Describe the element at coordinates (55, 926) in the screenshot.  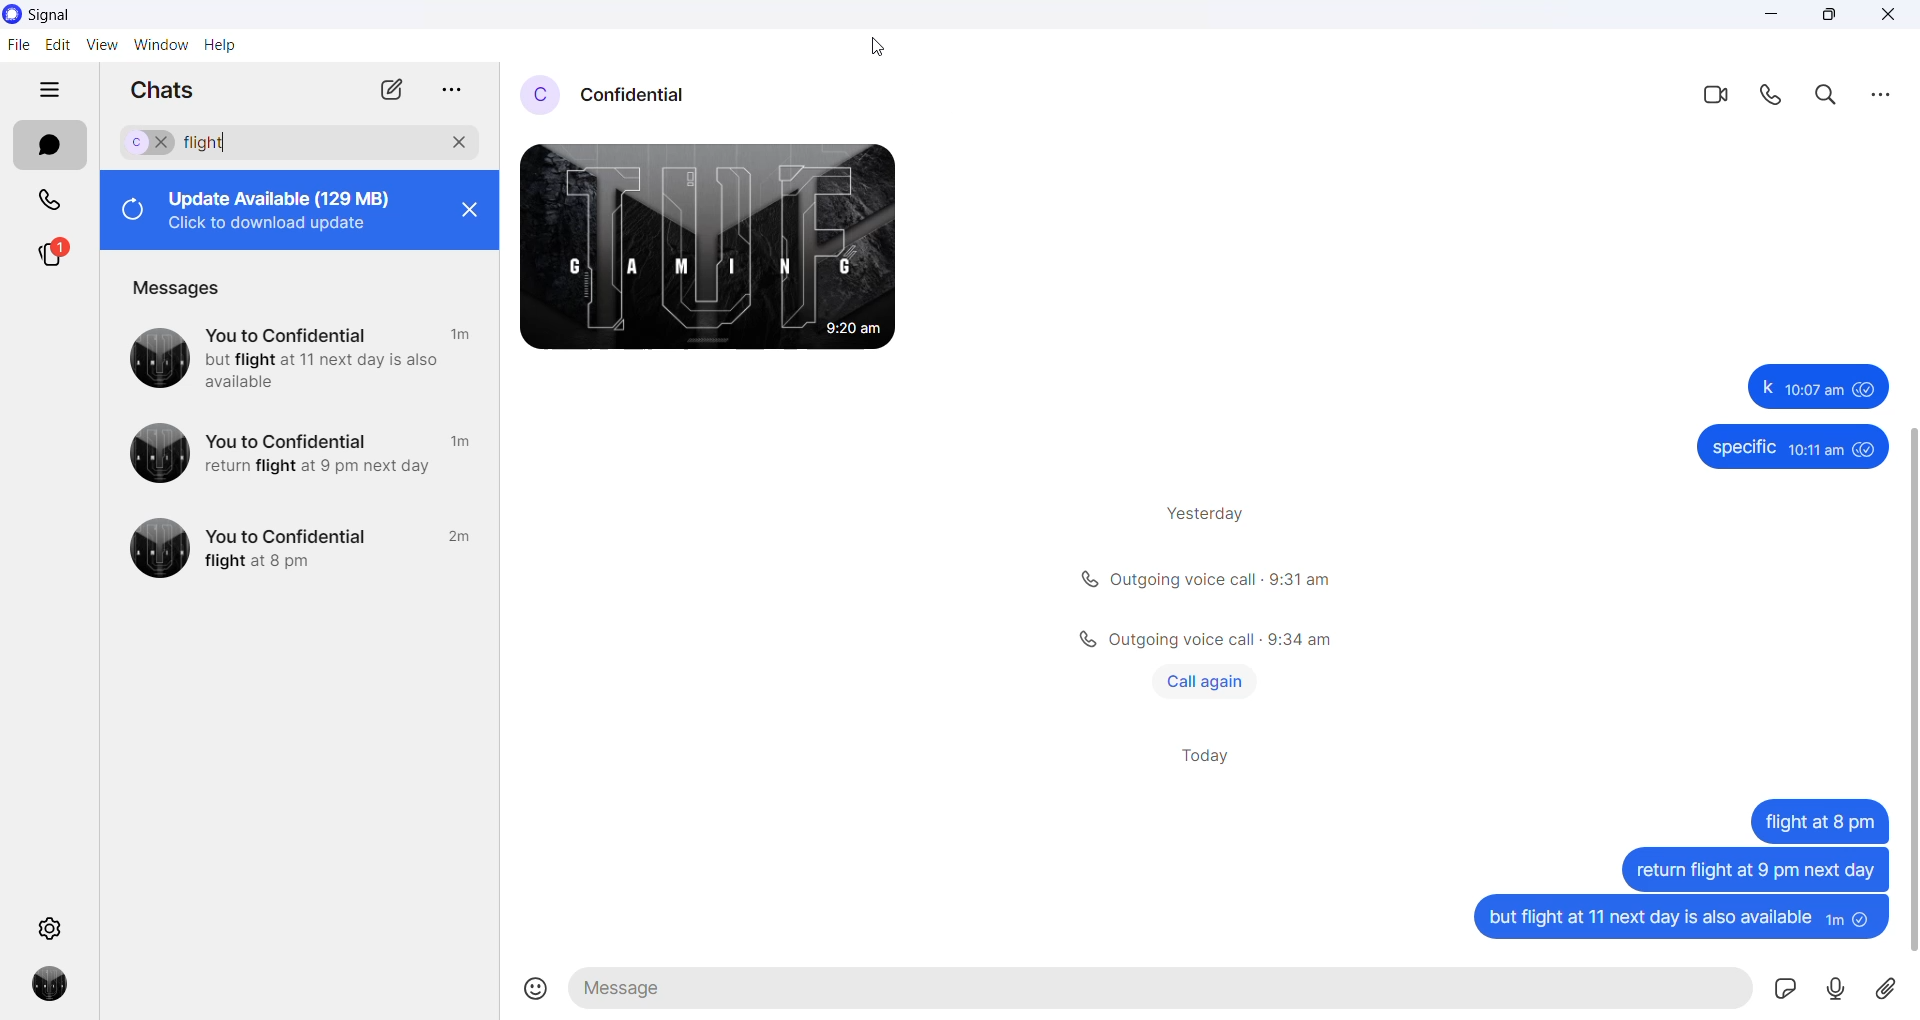
I see `settings` at that location.